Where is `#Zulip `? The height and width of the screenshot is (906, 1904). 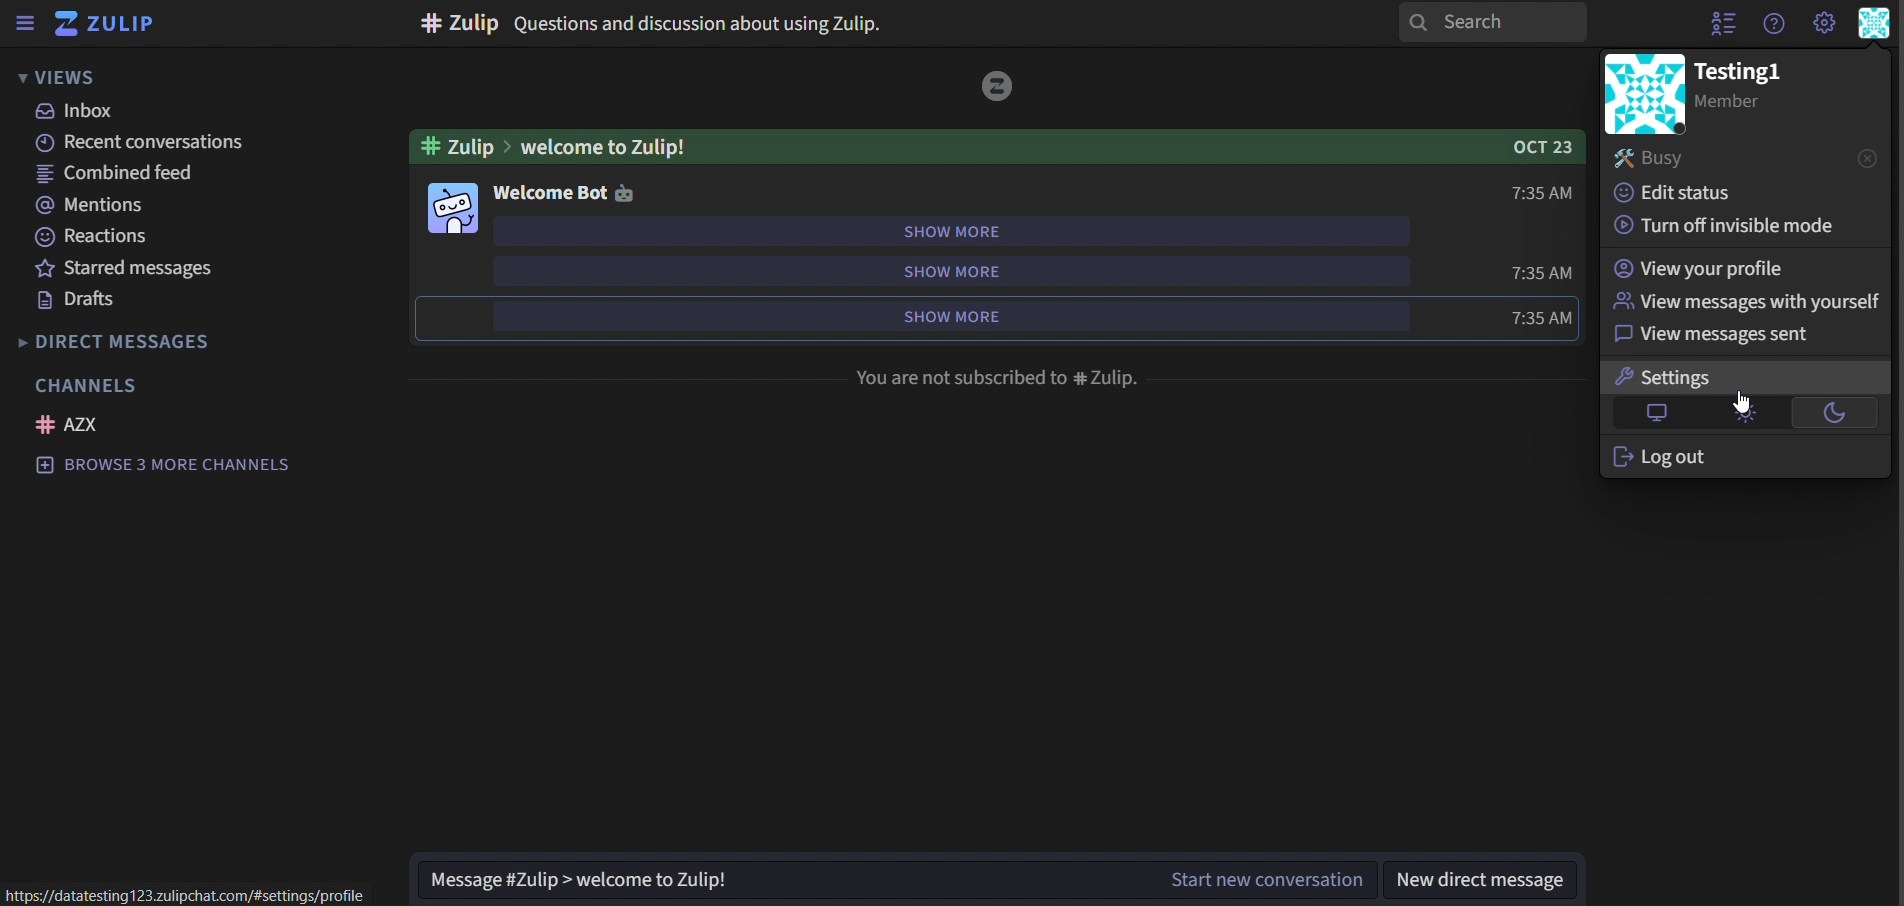
#Zulip  is located at coordinates (461, 23).